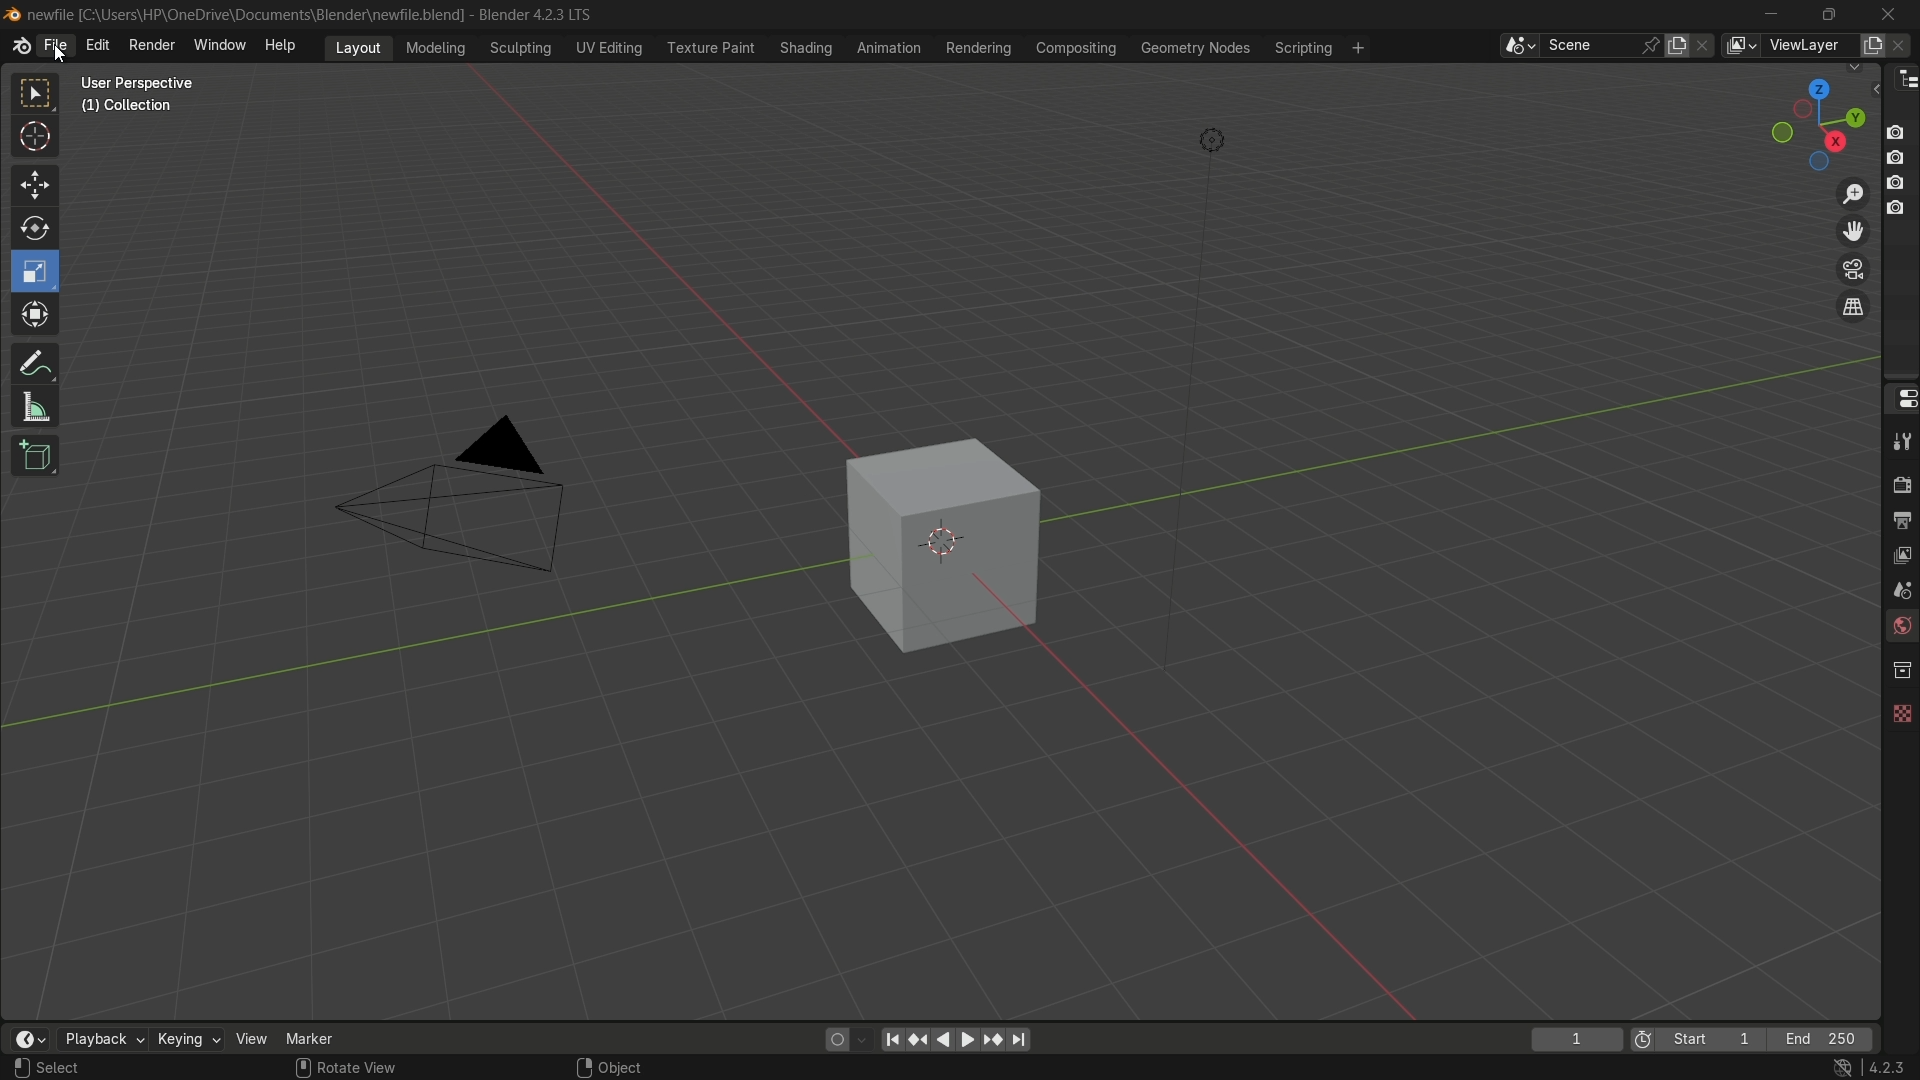 The image size is (1920, 1080). What do you see at coordinates (832, 1038) in the screenshot?
I see `auto keying` at bounding box center [832, 1038].